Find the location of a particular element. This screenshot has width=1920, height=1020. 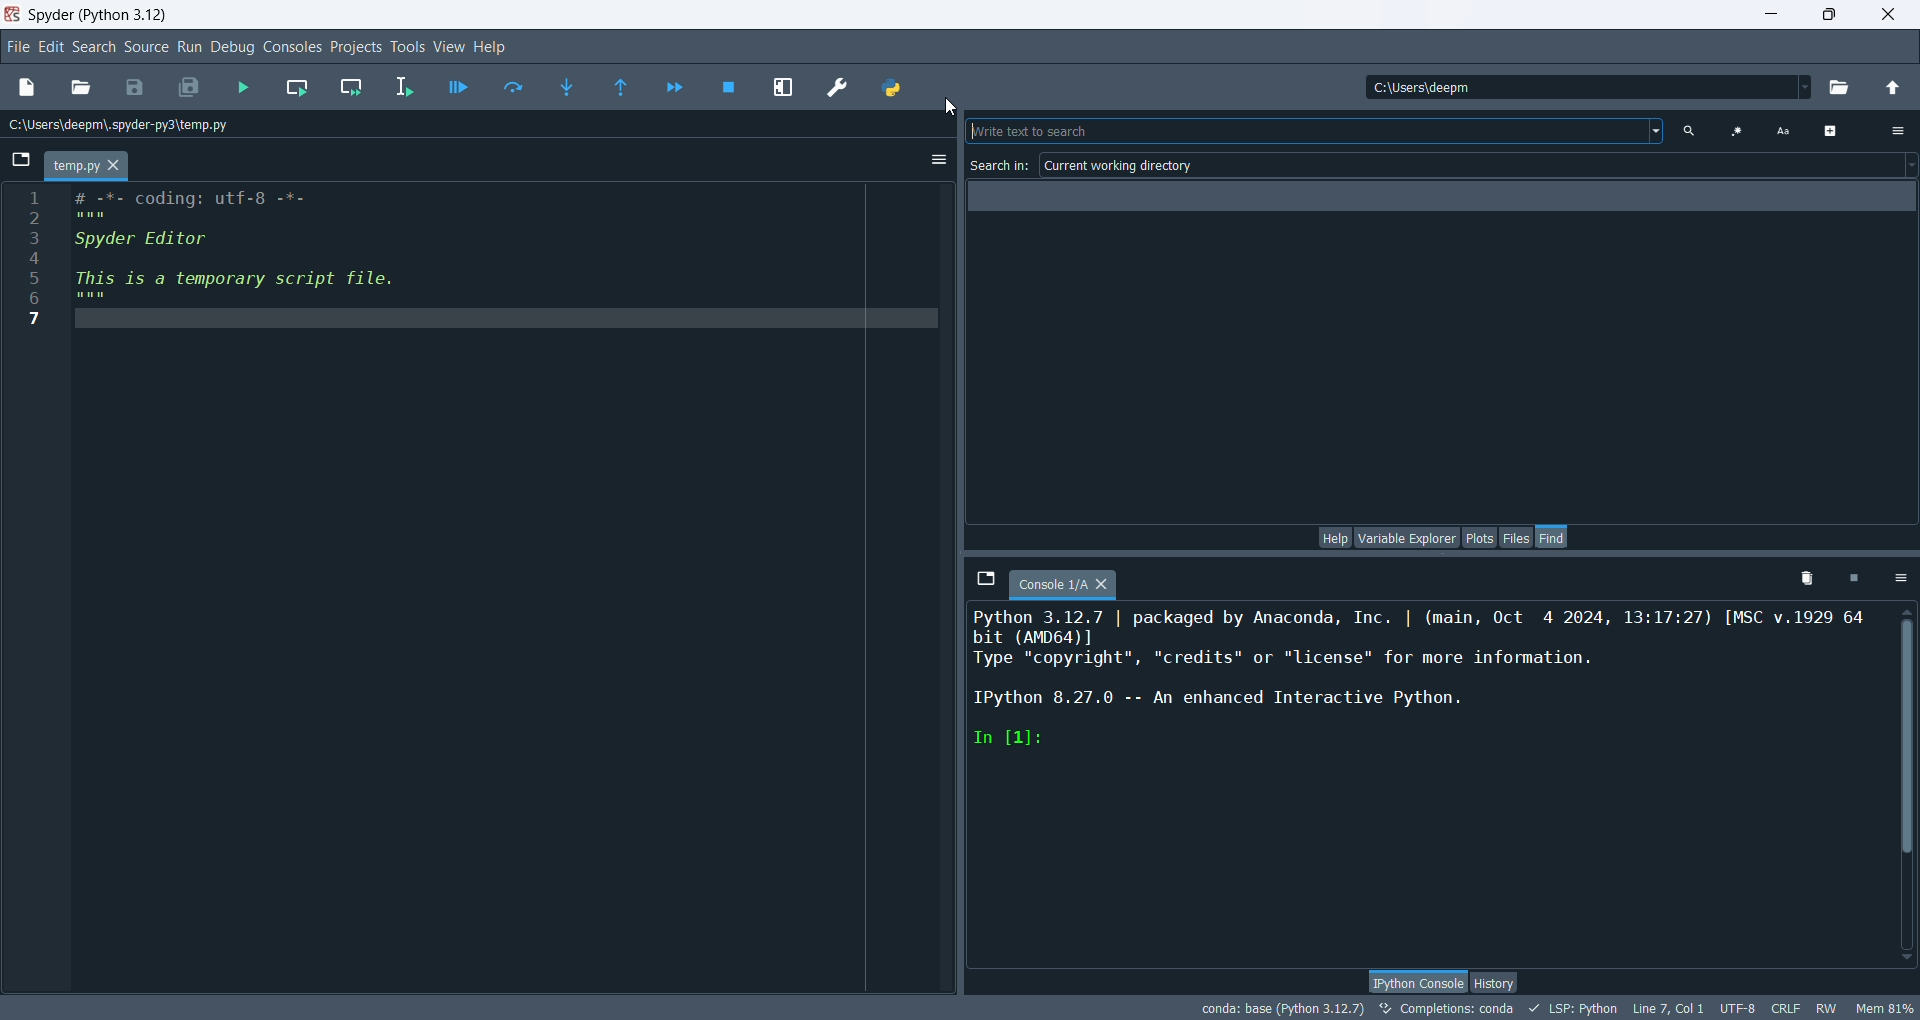

python console is located at coordinates (1415, 981).